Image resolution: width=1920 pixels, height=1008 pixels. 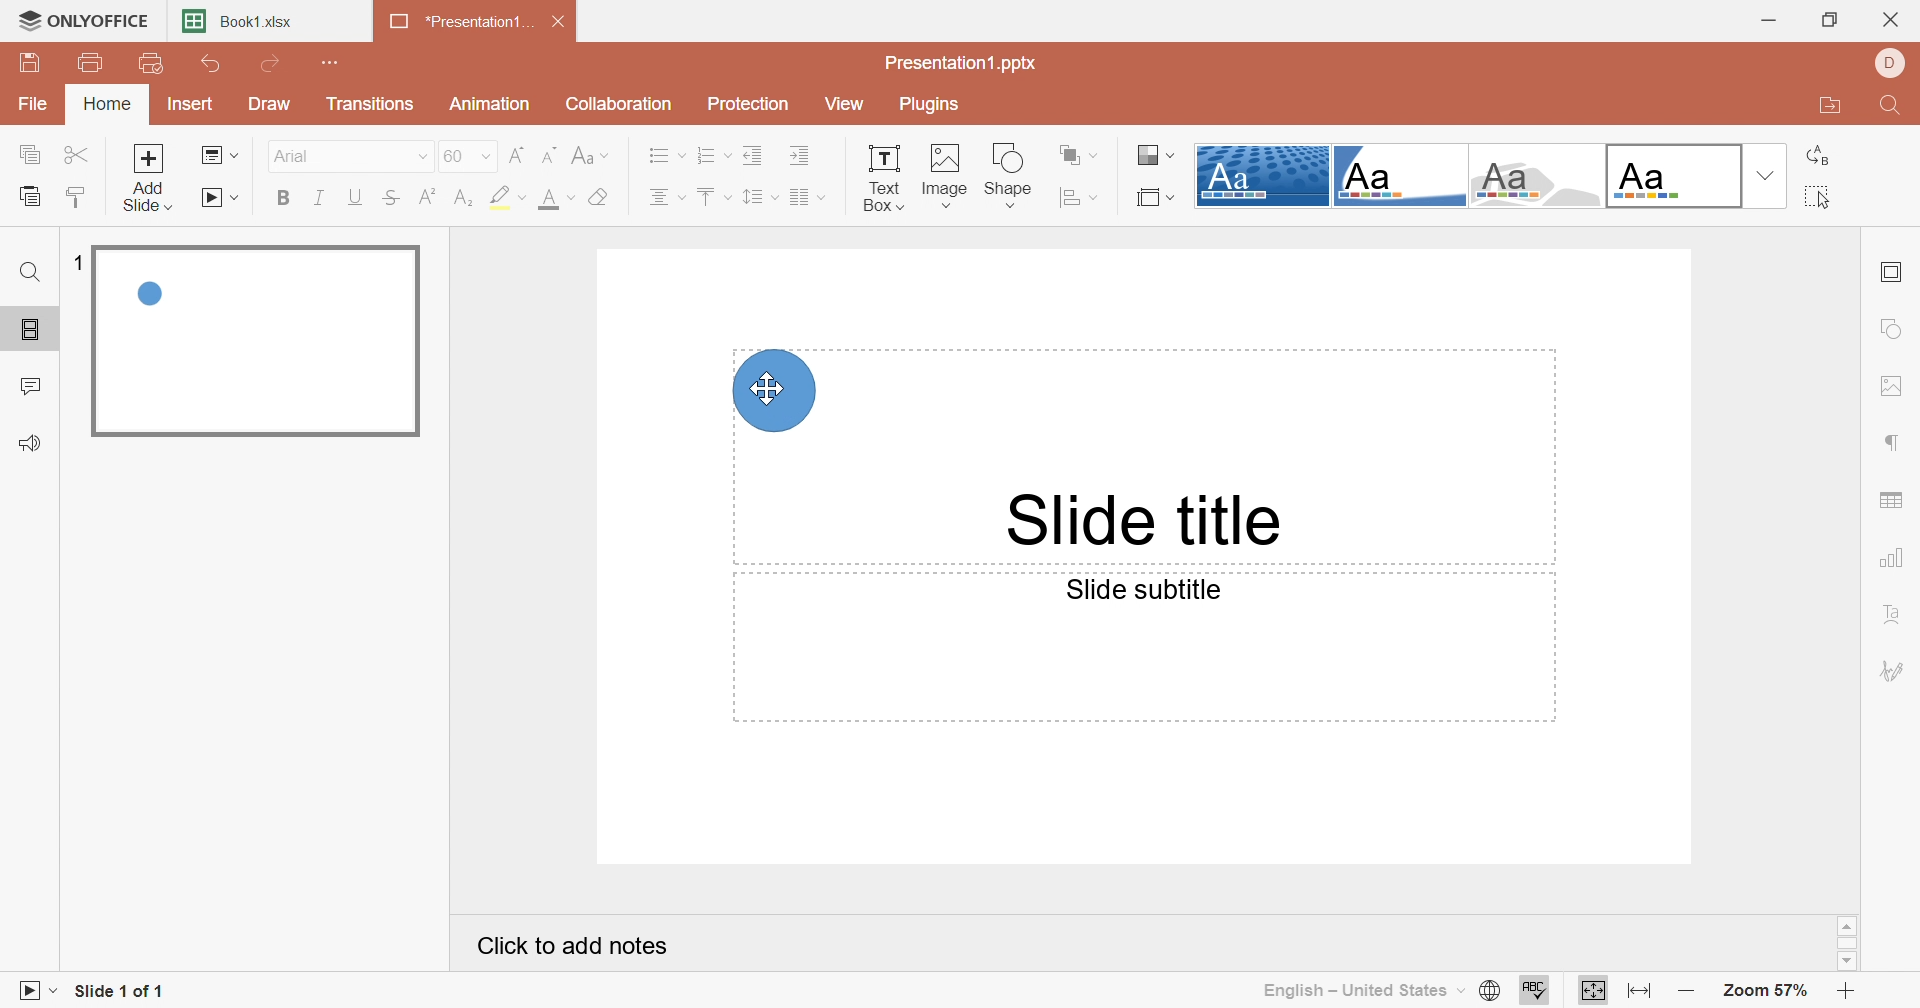 What do you see at coordinates (1398, 180) in the screenshot?
I see `Corner` at bounding box center [1398, 180].